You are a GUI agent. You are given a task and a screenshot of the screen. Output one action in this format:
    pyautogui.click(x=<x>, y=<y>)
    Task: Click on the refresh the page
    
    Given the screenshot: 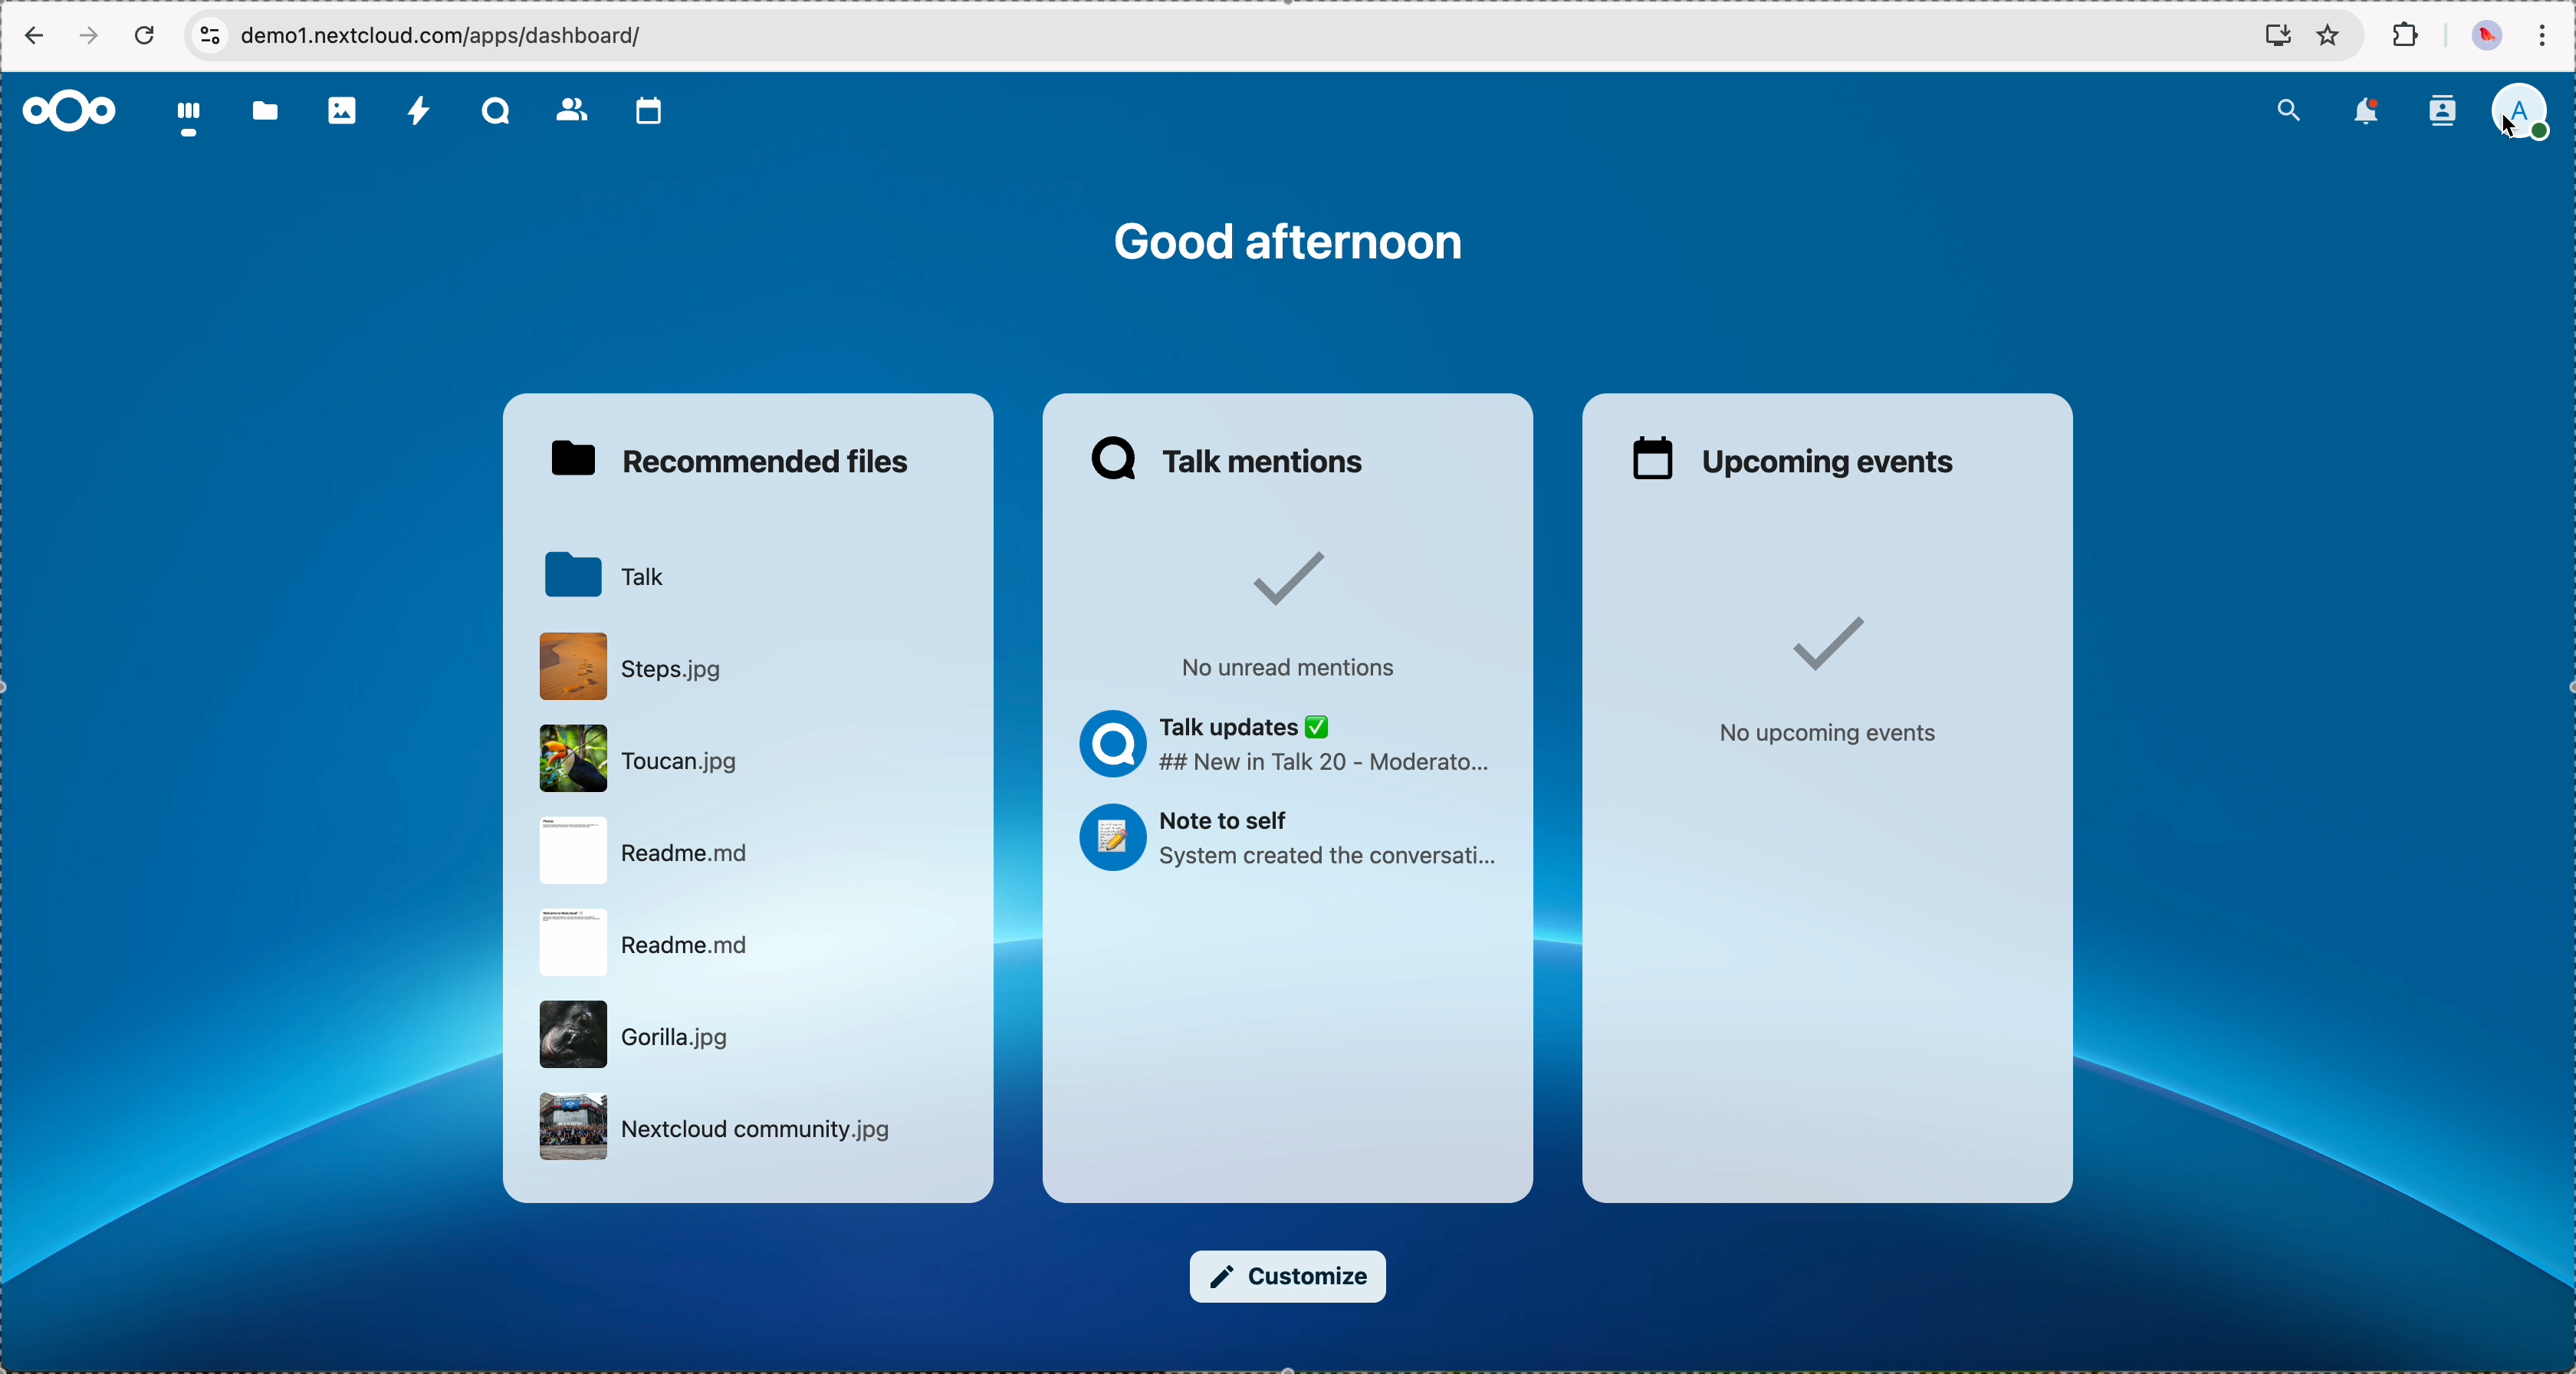 What is the action you would take?
    pyautogui.click(x=146, y=35)
    